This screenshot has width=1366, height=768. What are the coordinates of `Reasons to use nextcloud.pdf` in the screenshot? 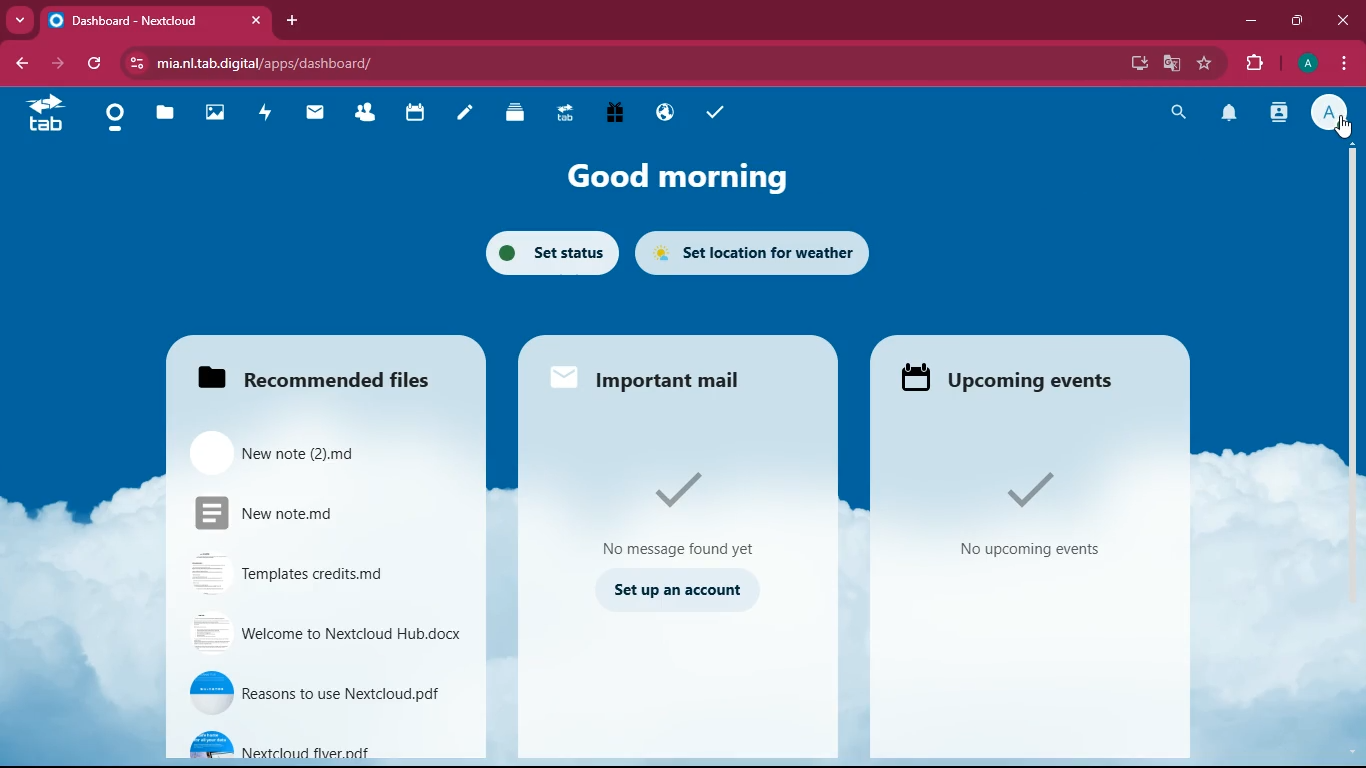 It's located at (318, 694).